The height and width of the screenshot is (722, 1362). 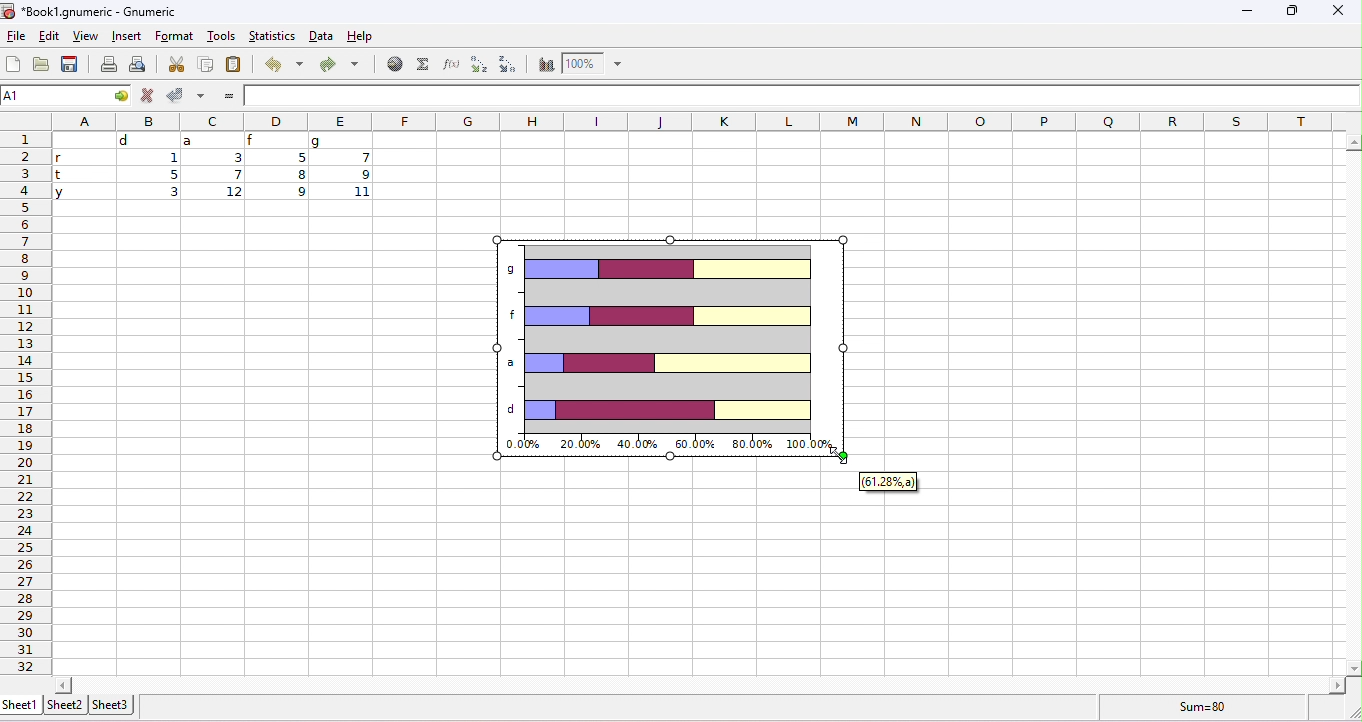 What do you see at coordinates (65, 705) in the screenshot?
I see `sheet2` at bounding box center [65, 705].